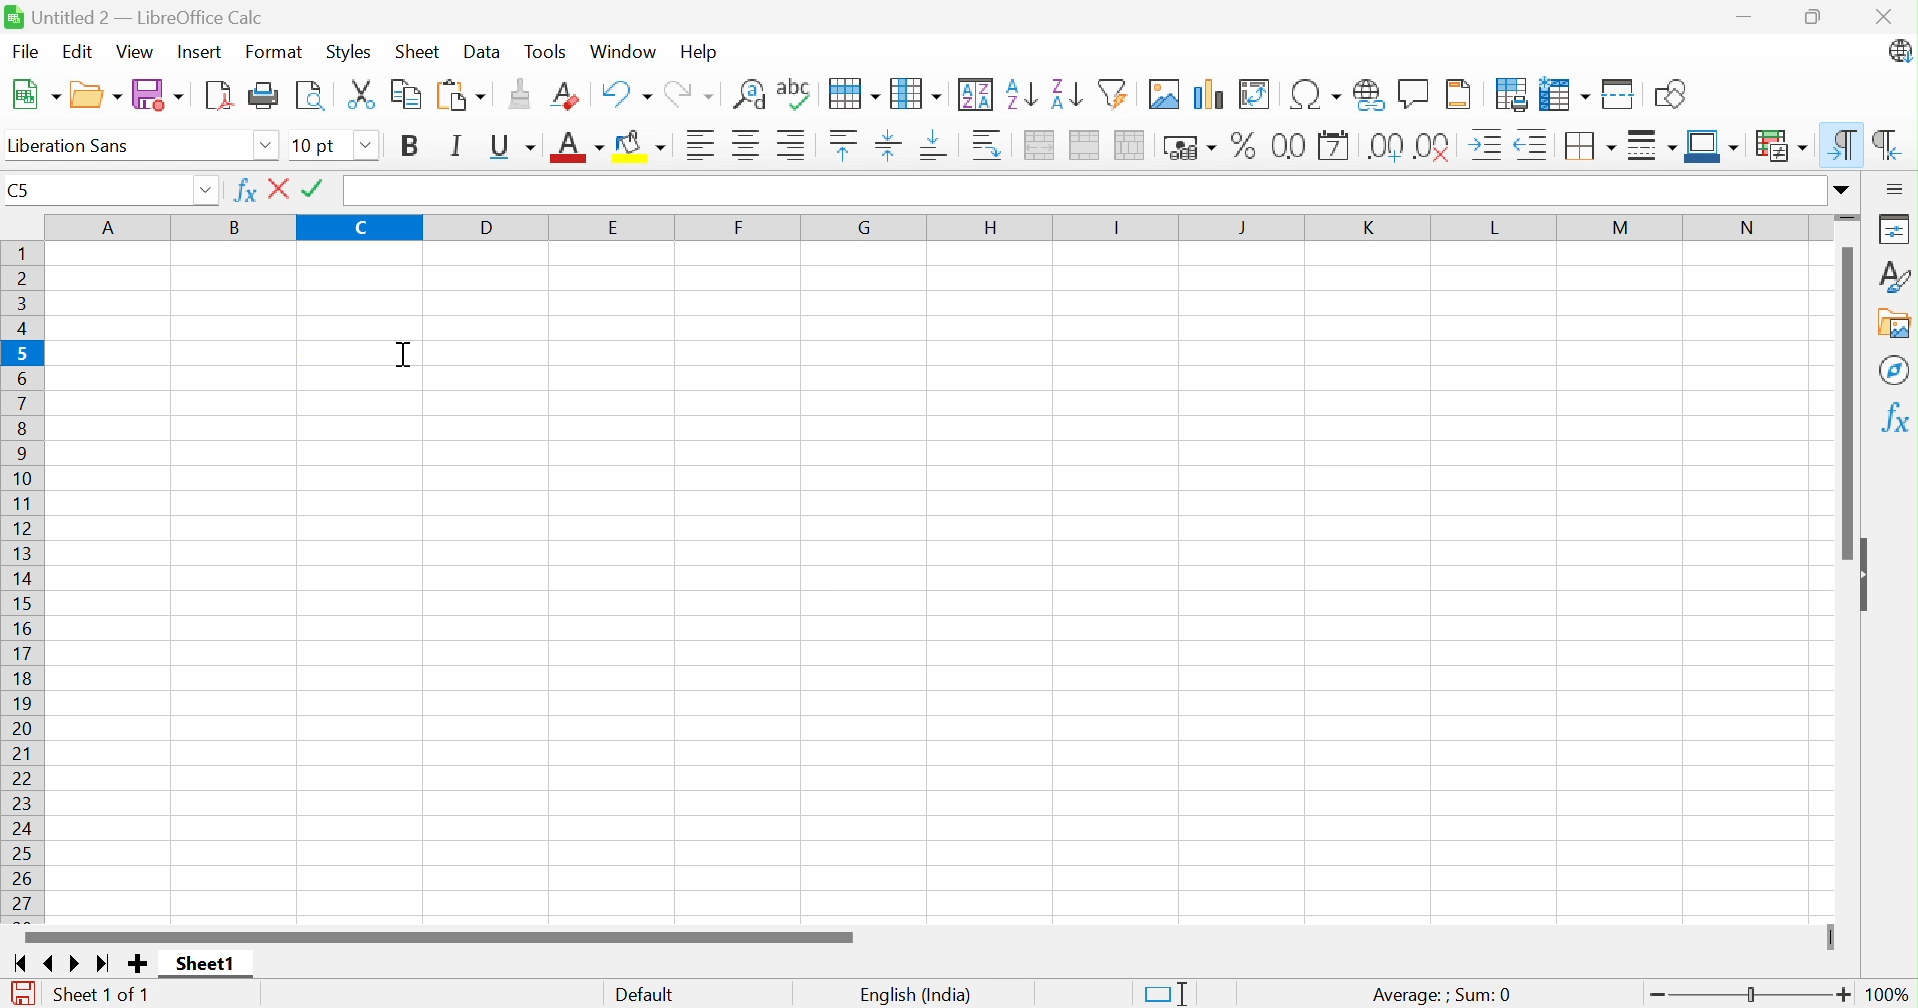  What do you see at coordinates (1752, 996) in the screenshot?
I see `Slider` at bounding box center [1752, 996].